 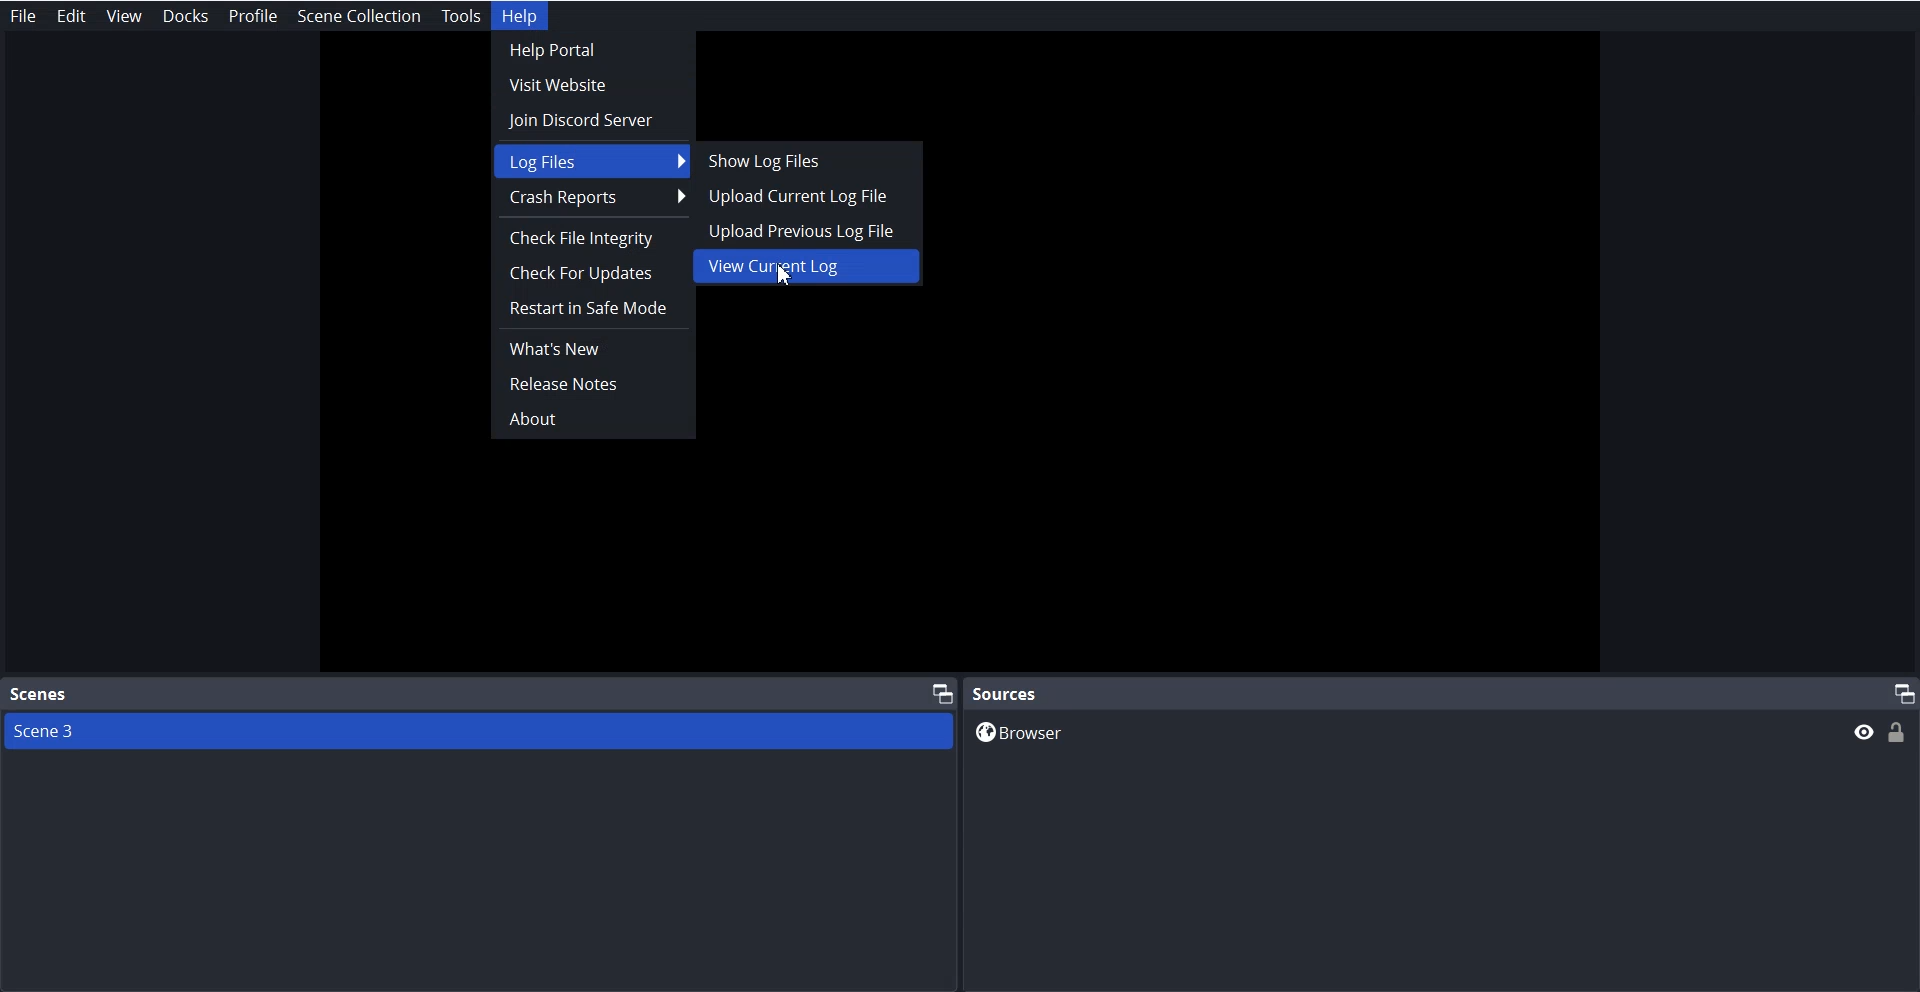 I want to click on Visit Website, so click(x=591, y=84).